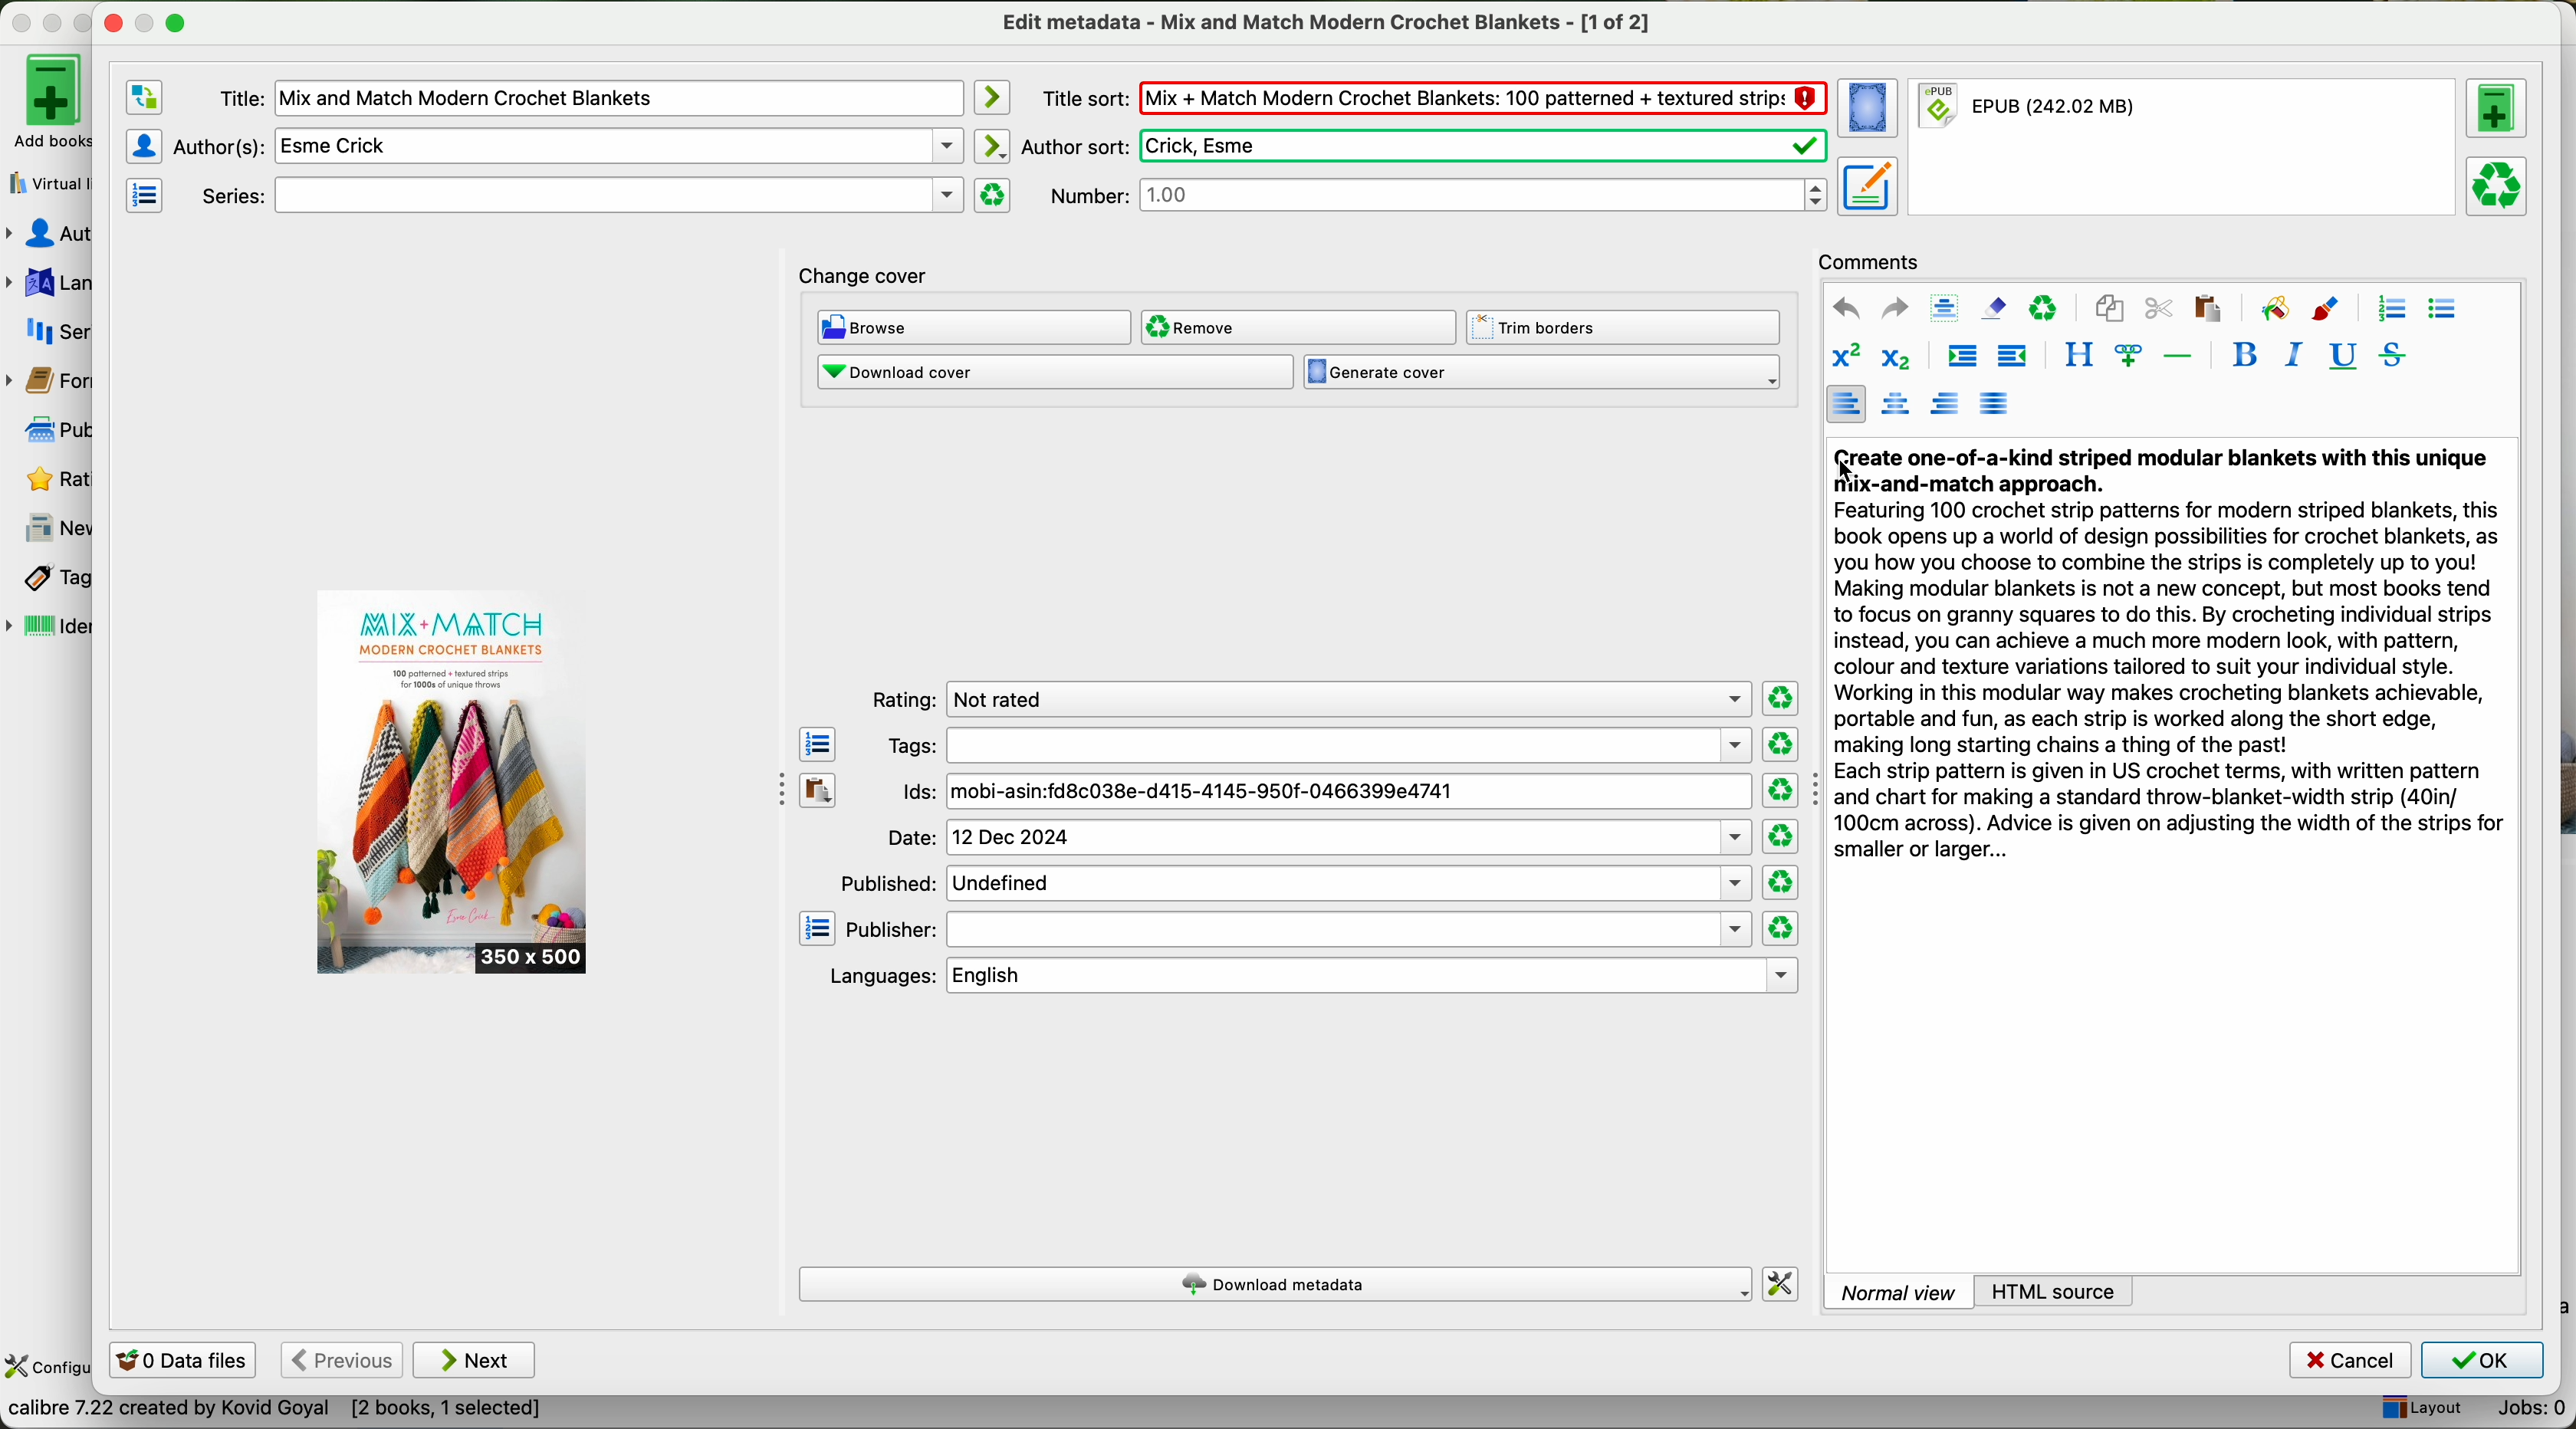 The image size is (2576, 1429). I want to click on close program, so click(21, 22).